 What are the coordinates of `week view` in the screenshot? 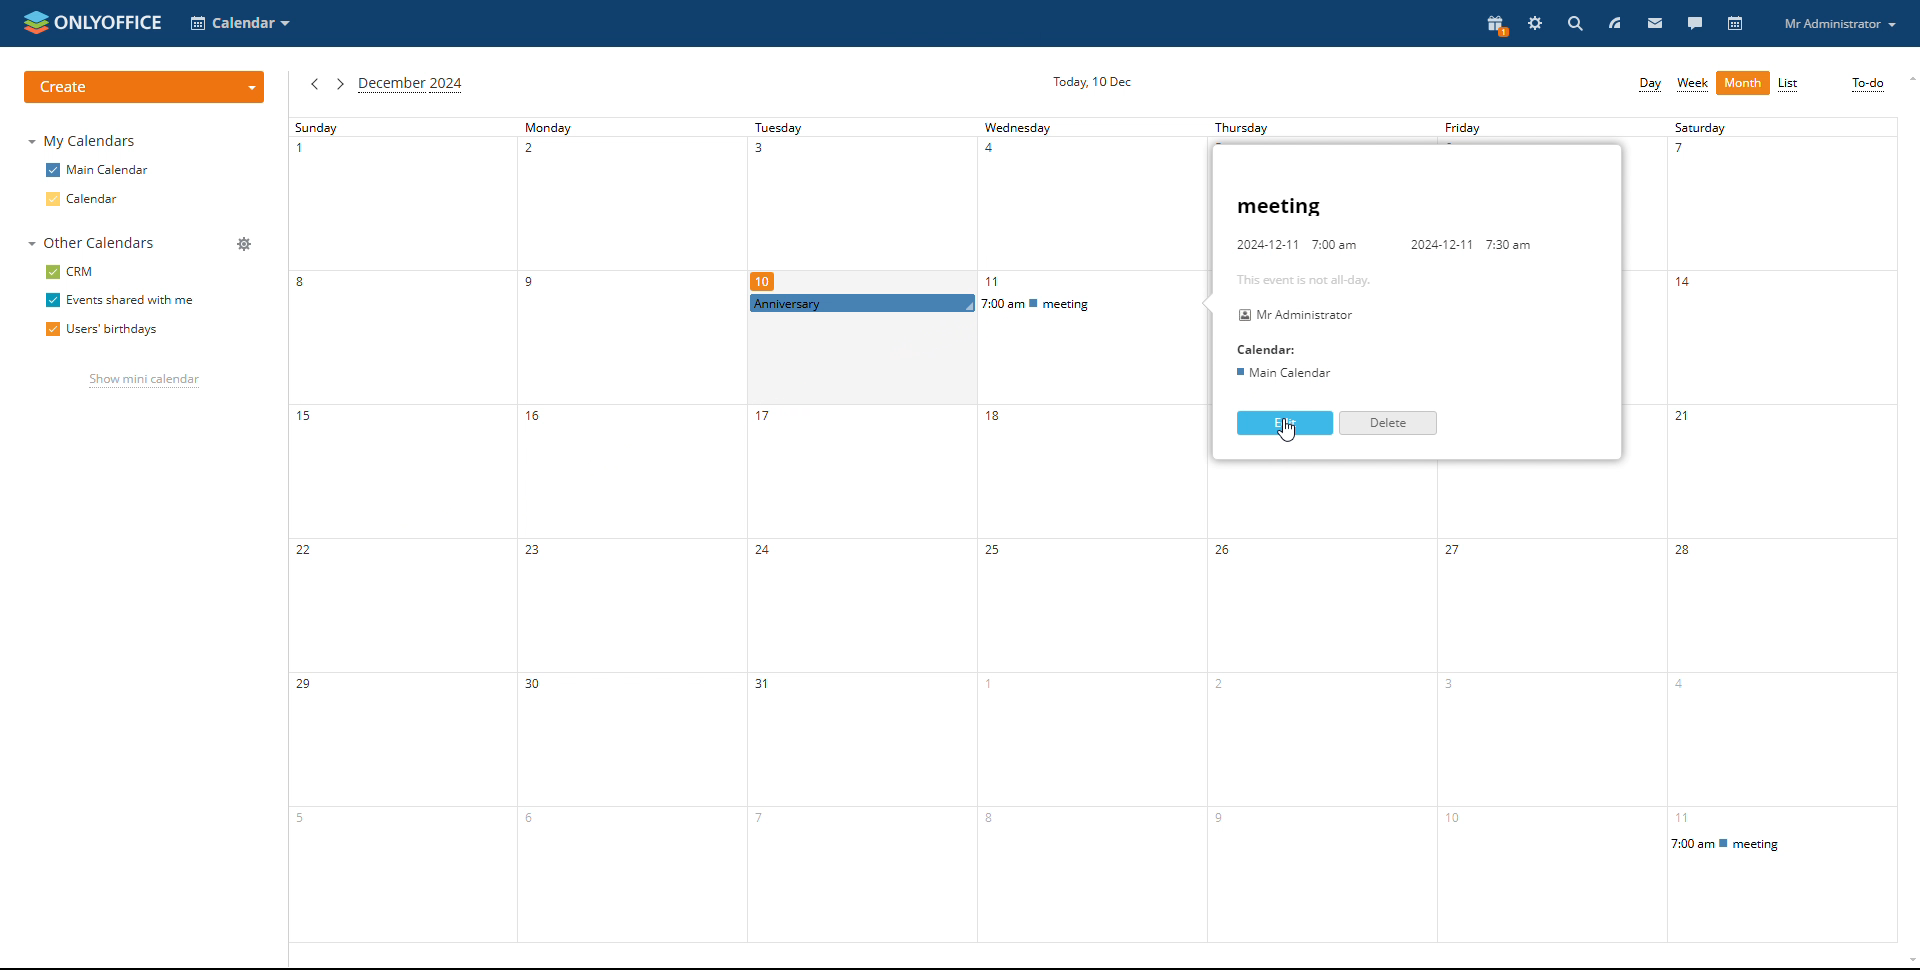 It's located at (1693, 85).